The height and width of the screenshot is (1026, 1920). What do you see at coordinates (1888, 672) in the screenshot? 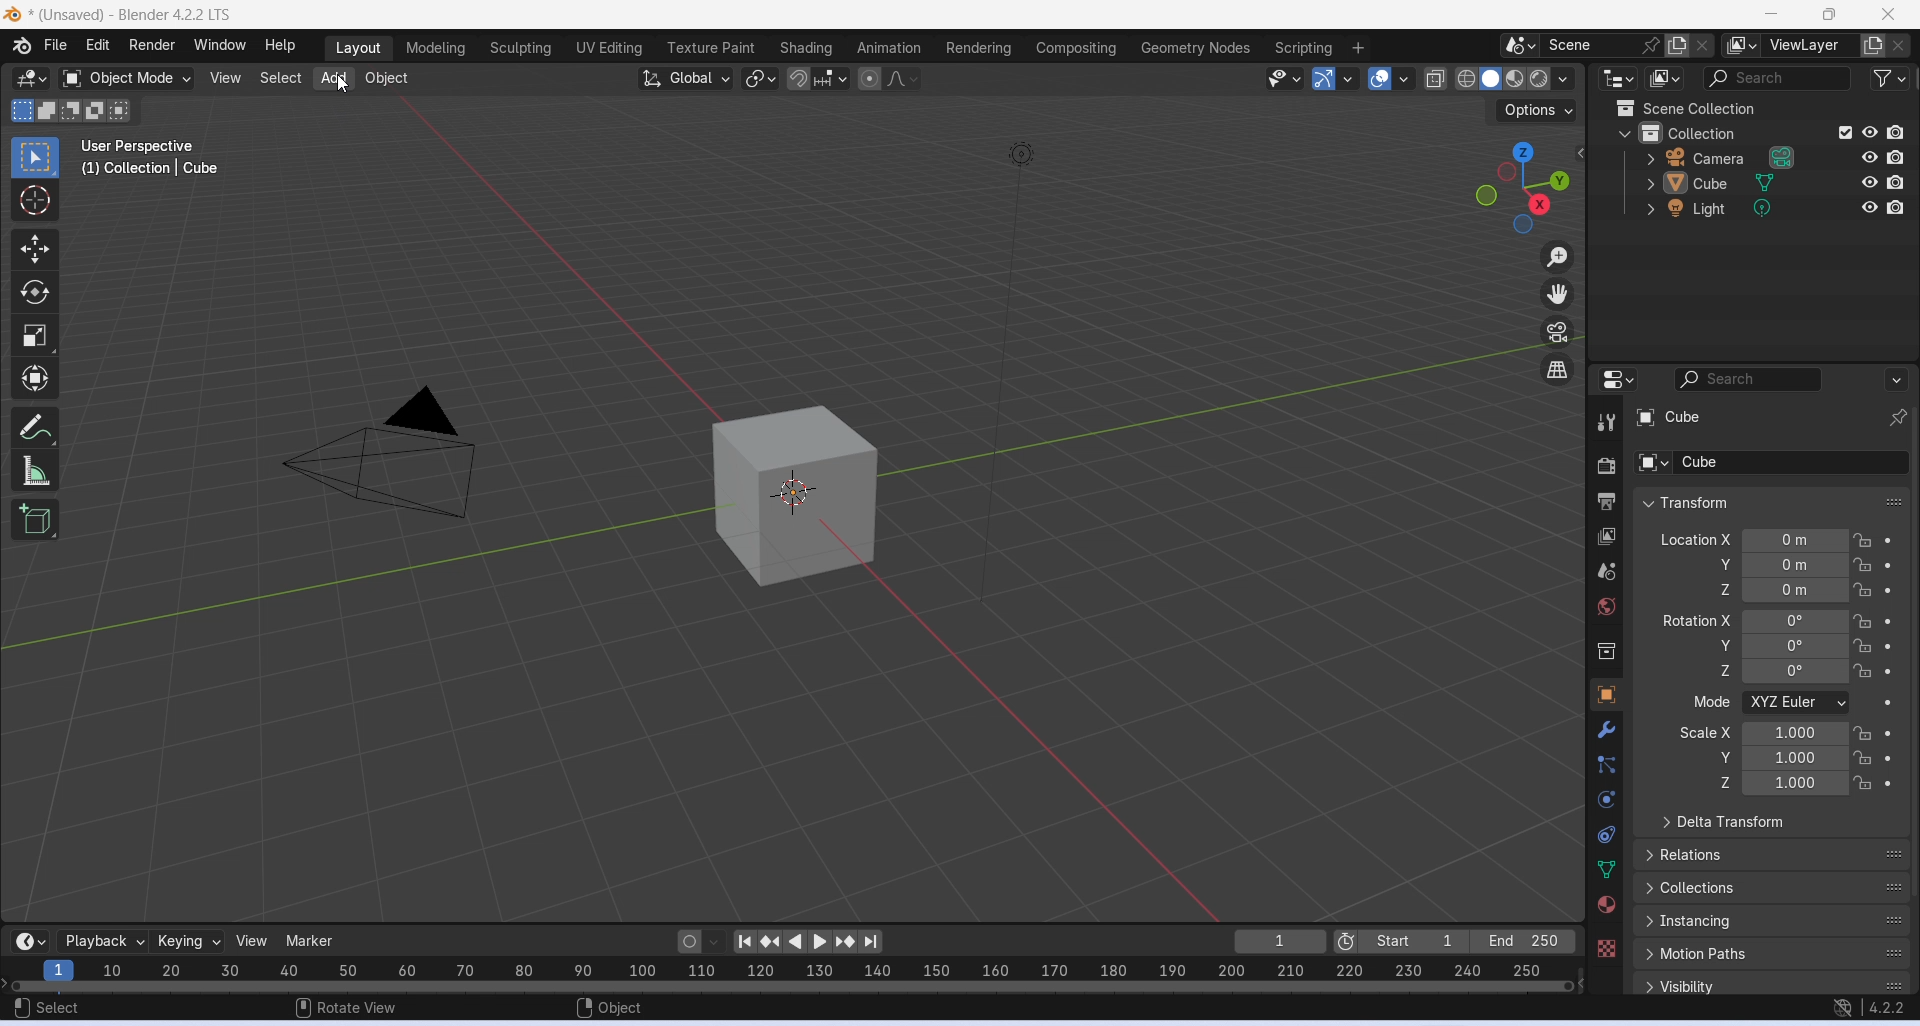
I see `animate property` at bounding box center [1888, 672].